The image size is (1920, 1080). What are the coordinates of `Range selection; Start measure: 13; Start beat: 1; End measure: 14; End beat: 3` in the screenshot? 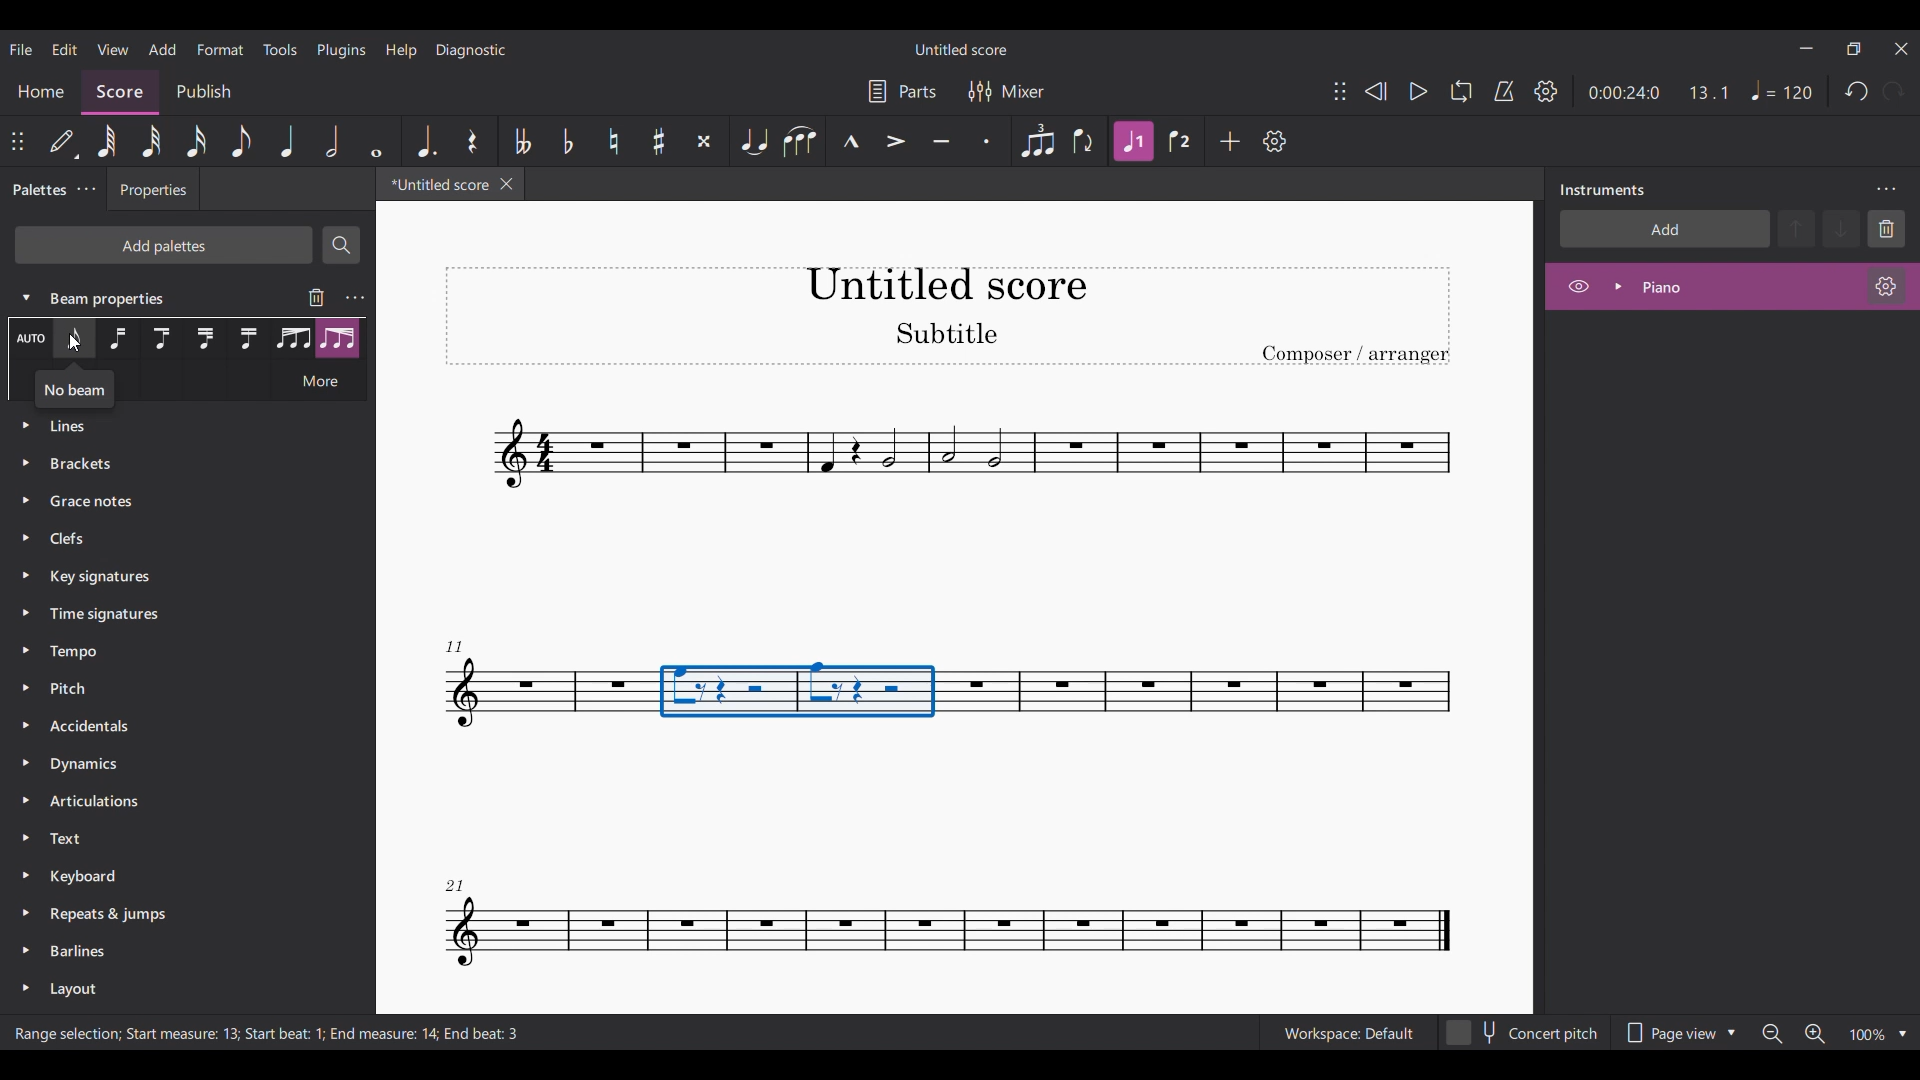 It's located at (286, 1034).